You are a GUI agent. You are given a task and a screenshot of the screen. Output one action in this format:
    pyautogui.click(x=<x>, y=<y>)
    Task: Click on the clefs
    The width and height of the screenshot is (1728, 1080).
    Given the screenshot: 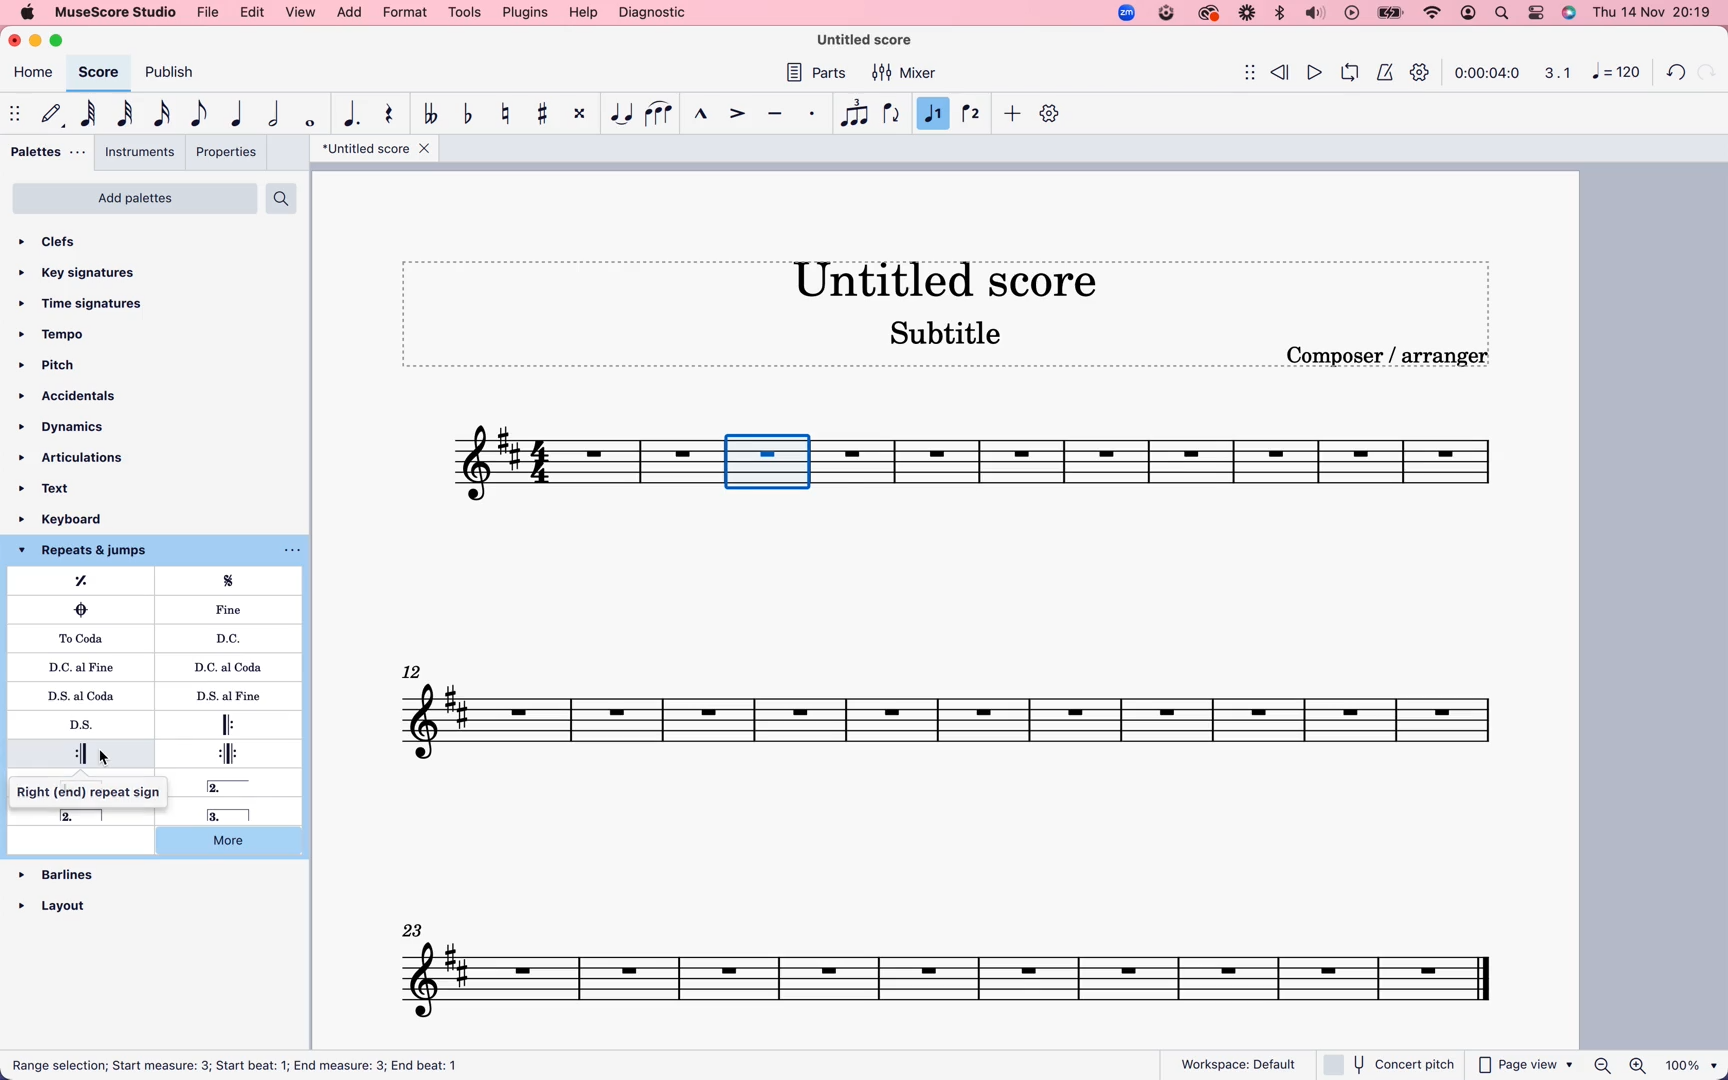 What is the action you would take?
    pyautogui.click(x=74, y=244)
    